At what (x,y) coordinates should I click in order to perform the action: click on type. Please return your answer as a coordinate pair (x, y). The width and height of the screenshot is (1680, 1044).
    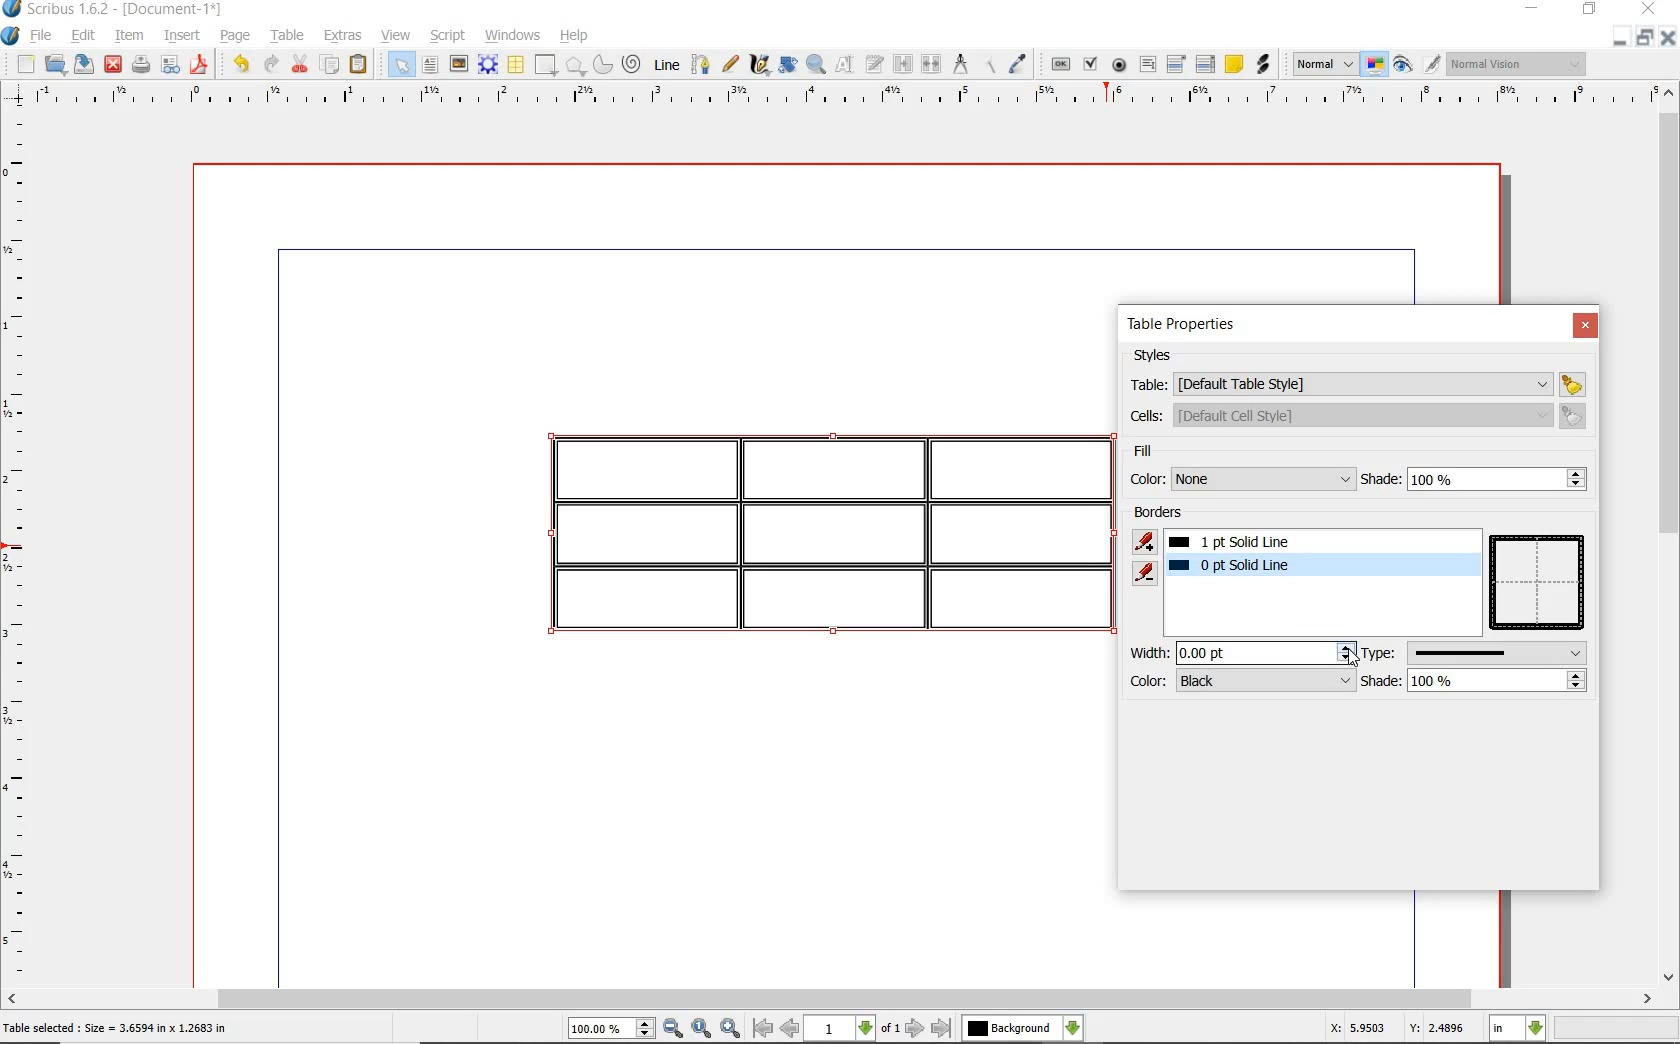
    Looking at the image, I should click on (1478, 652).